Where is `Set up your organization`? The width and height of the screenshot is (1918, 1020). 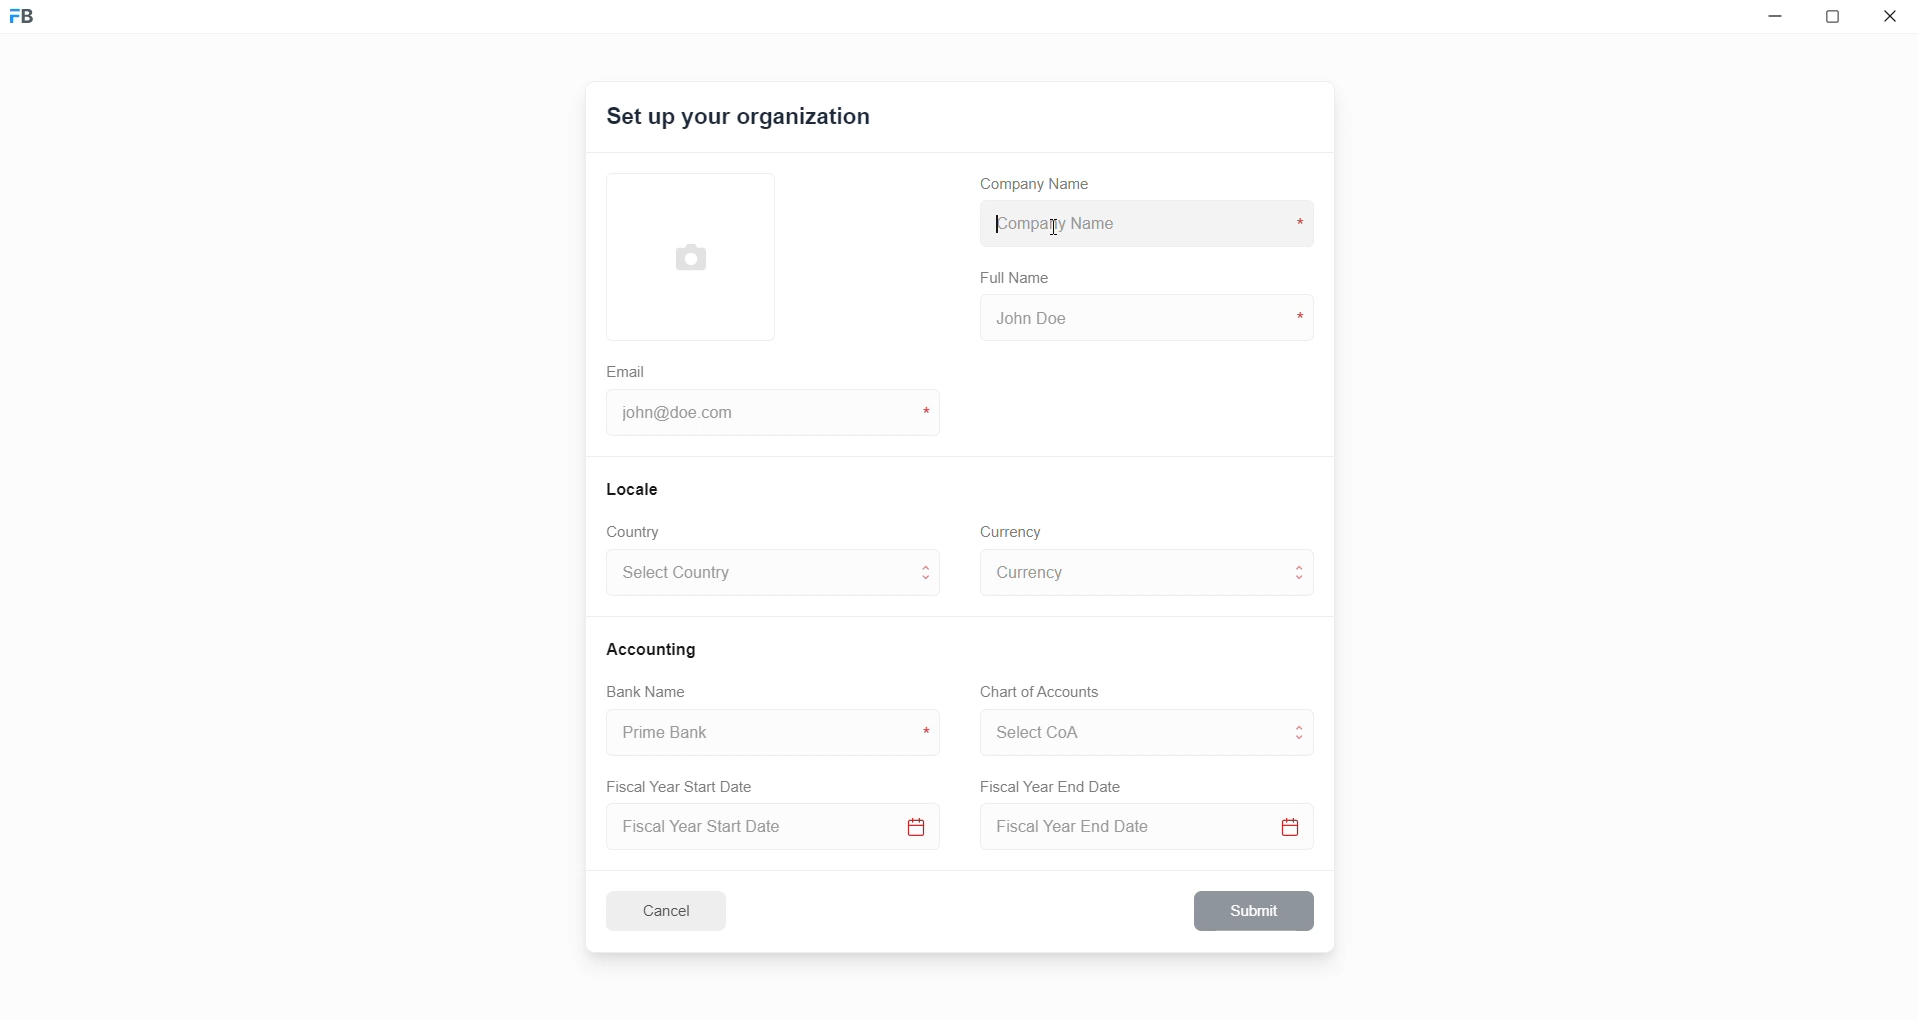
Set up your organization is located at coordinates (741, 120).